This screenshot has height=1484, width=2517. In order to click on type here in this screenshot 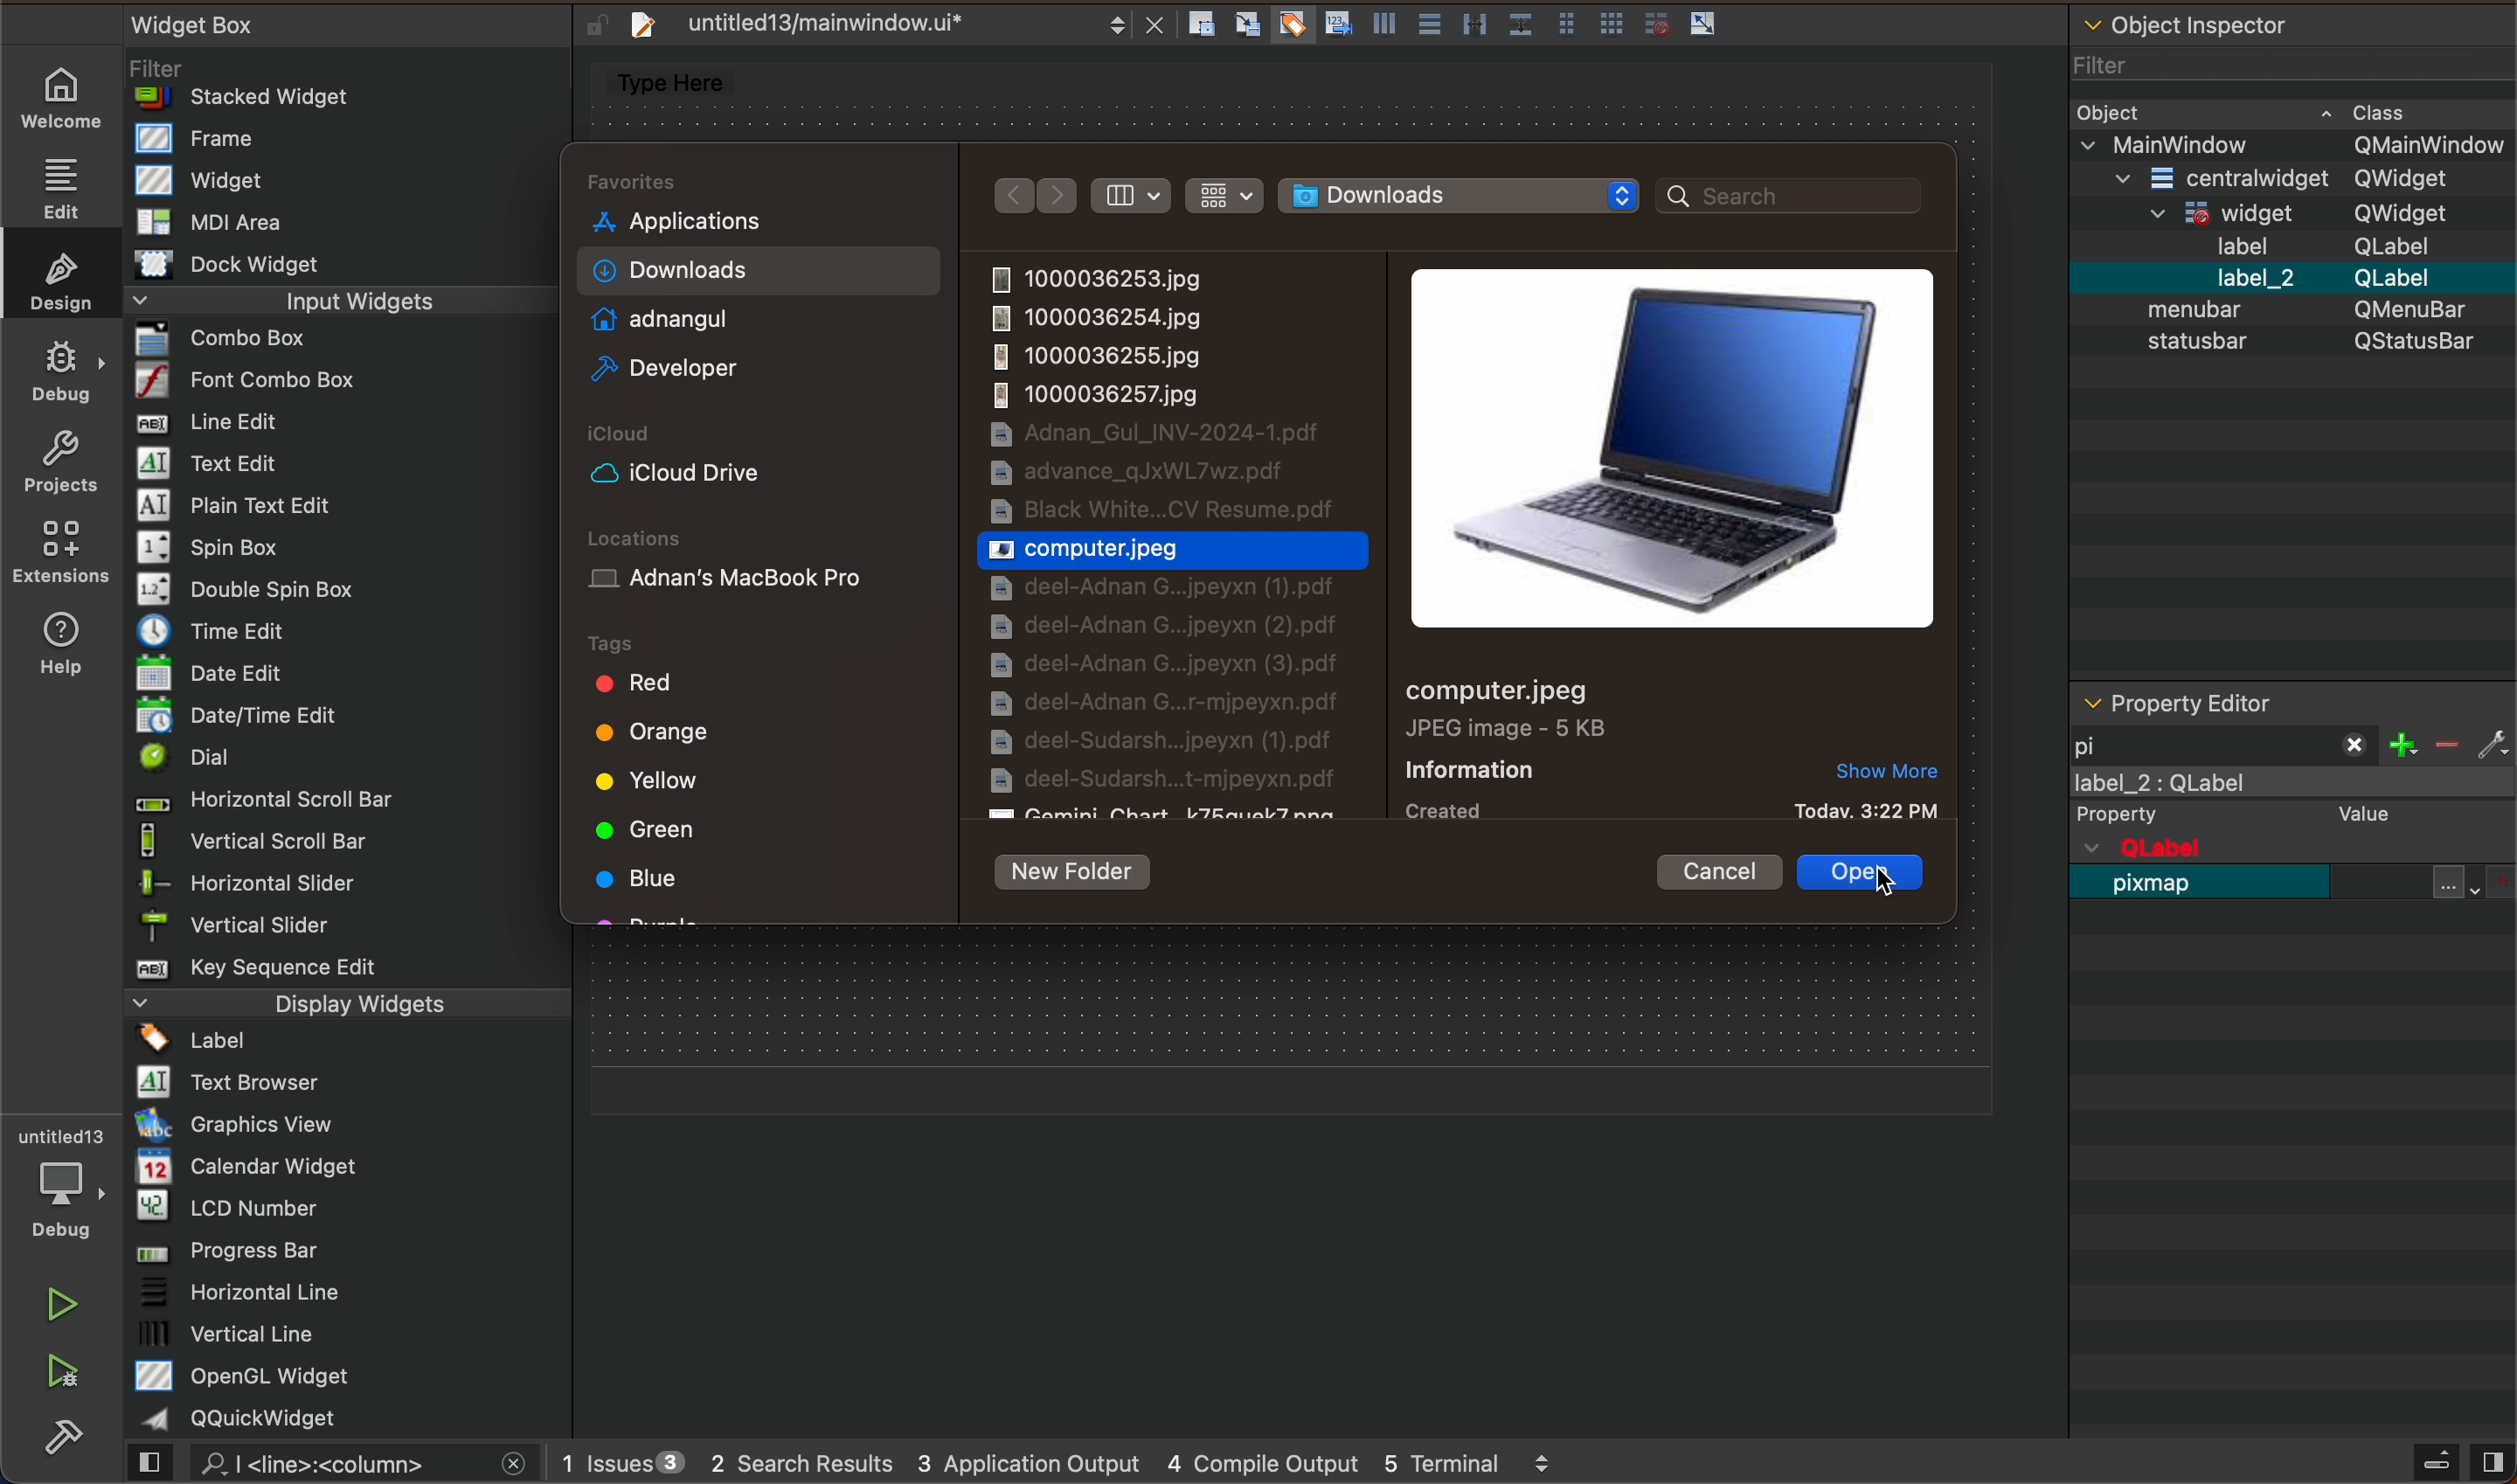, I will do `click(682, 85)`.